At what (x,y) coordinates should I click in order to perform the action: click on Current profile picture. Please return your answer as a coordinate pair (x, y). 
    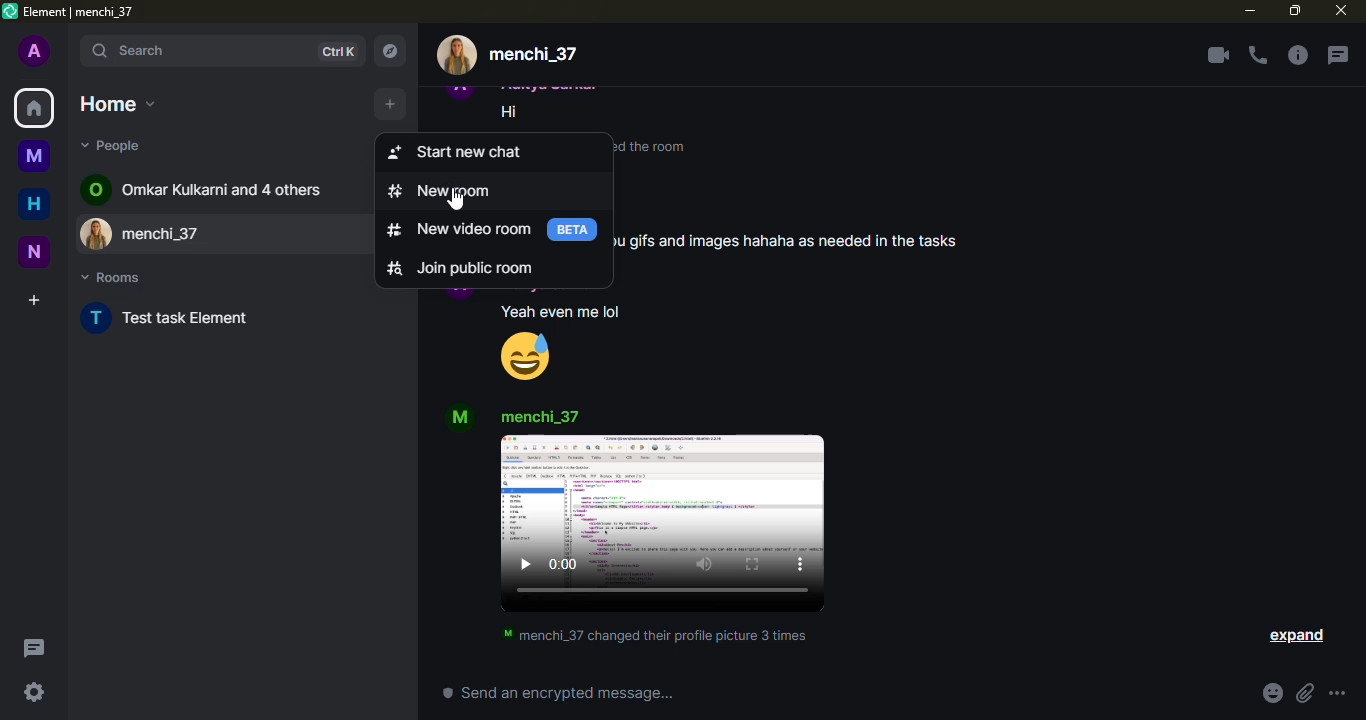
    Looking at the image, I should click on (457, 55).